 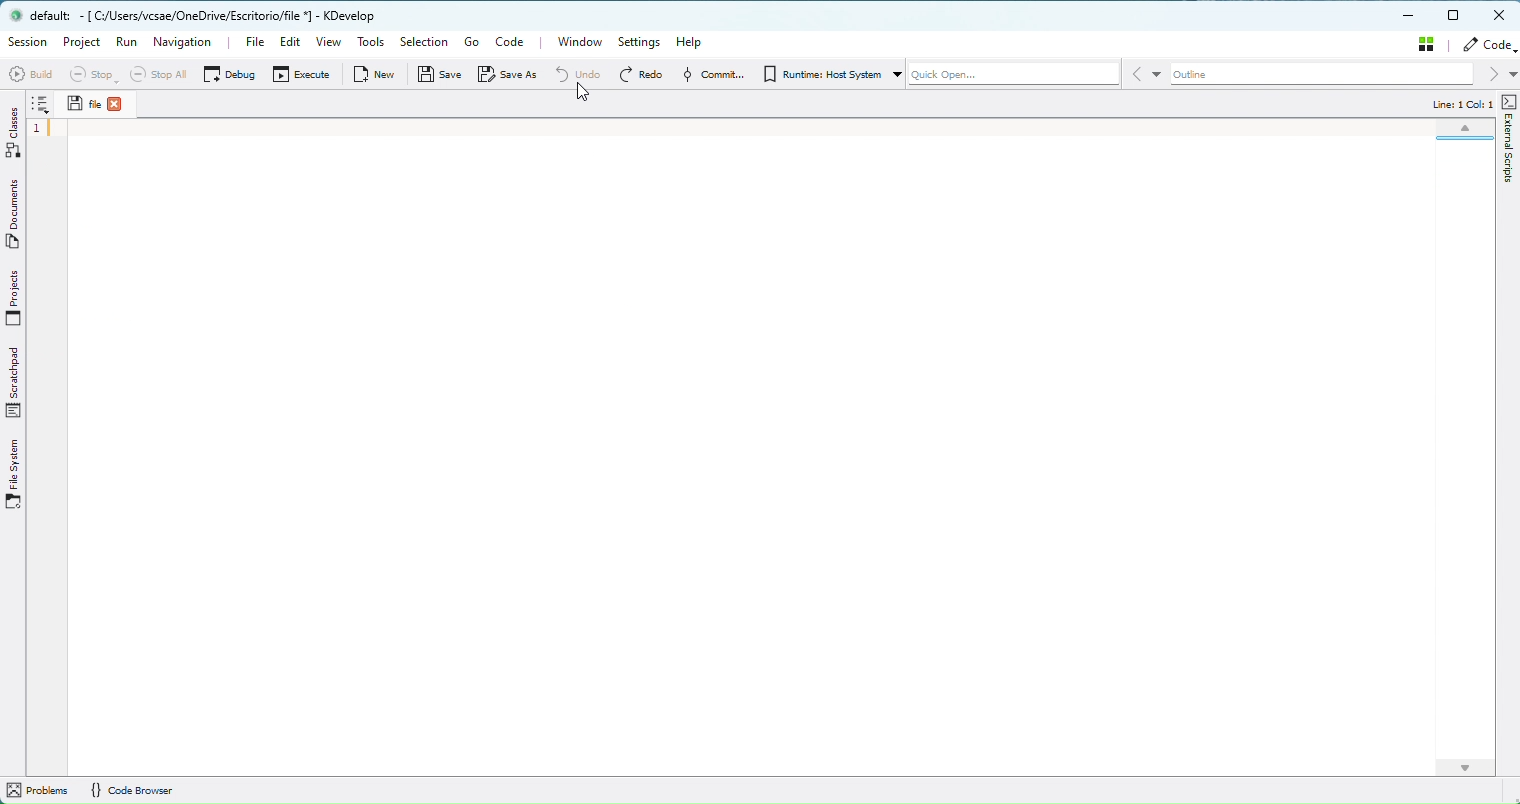 I want to click on Execute, so click(x=299, y=74).